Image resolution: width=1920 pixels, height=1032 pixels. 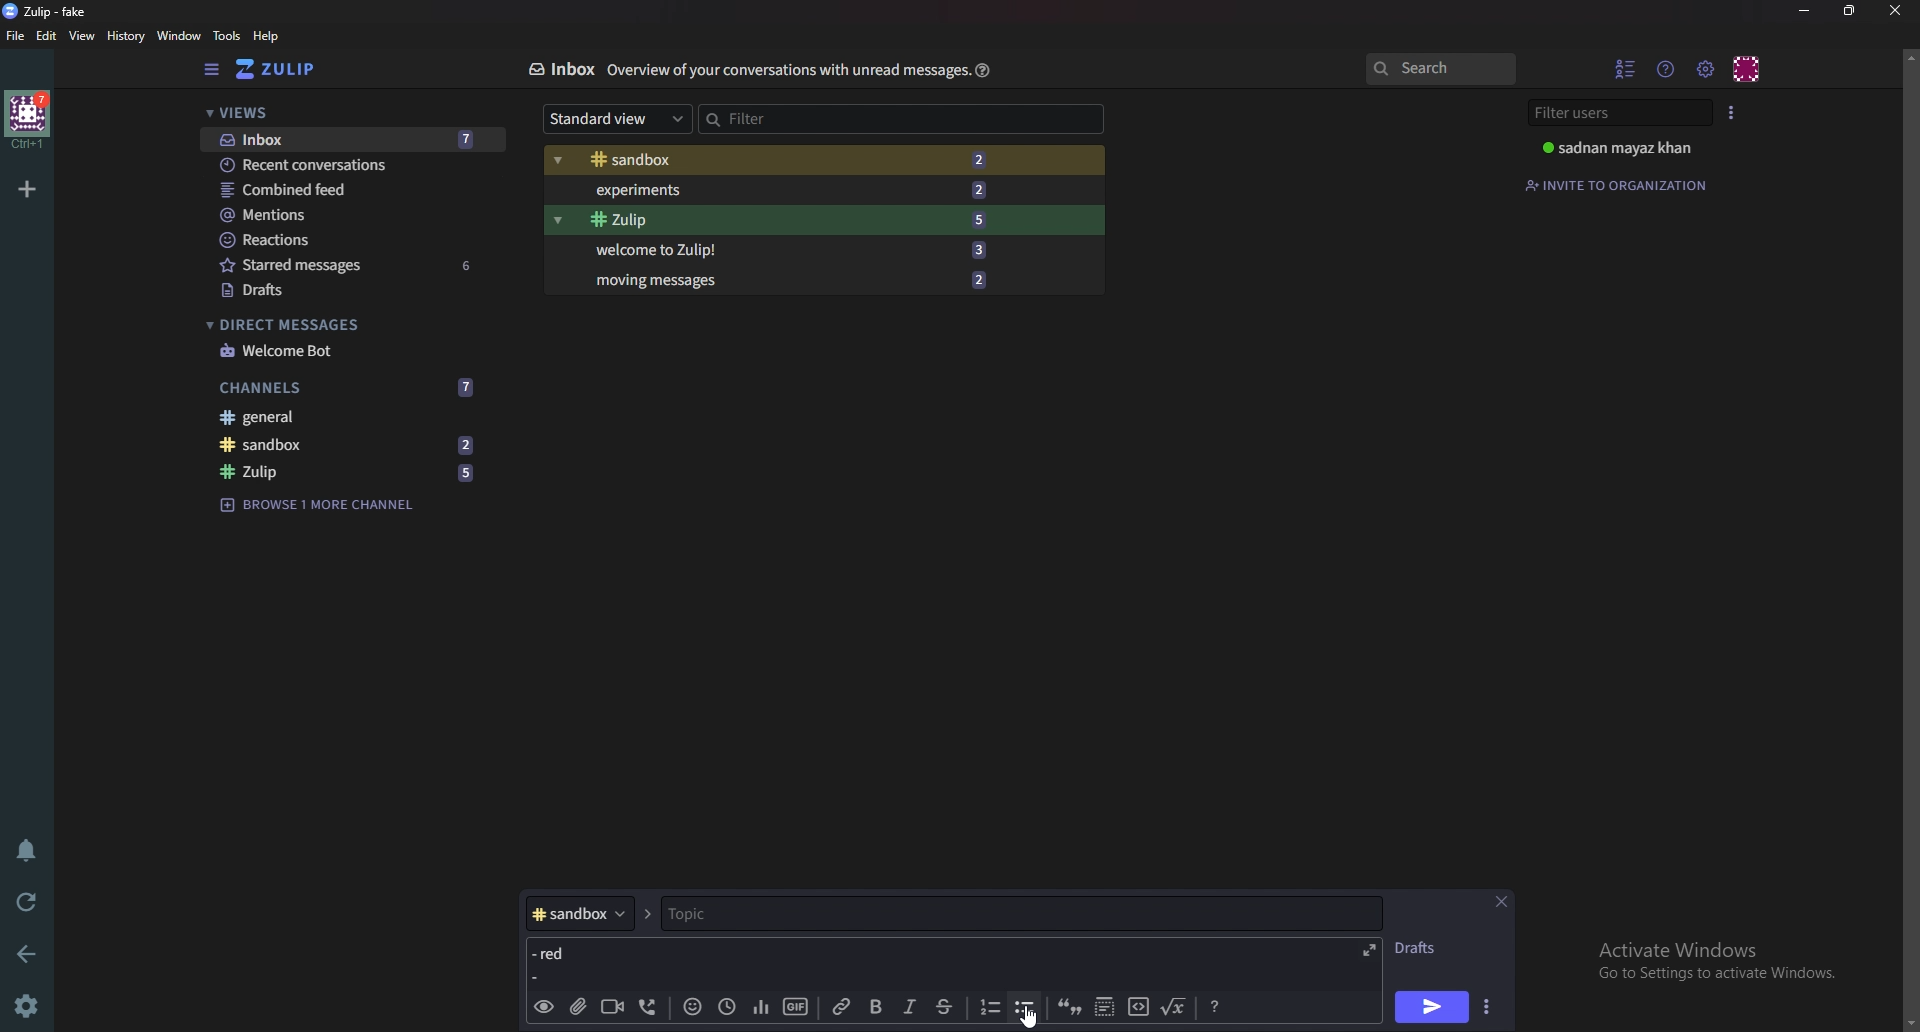 What do you see at coordinates (785, 248) in the screenshot?
I see `Welcome to zulip` at bounding box center [785, 248].